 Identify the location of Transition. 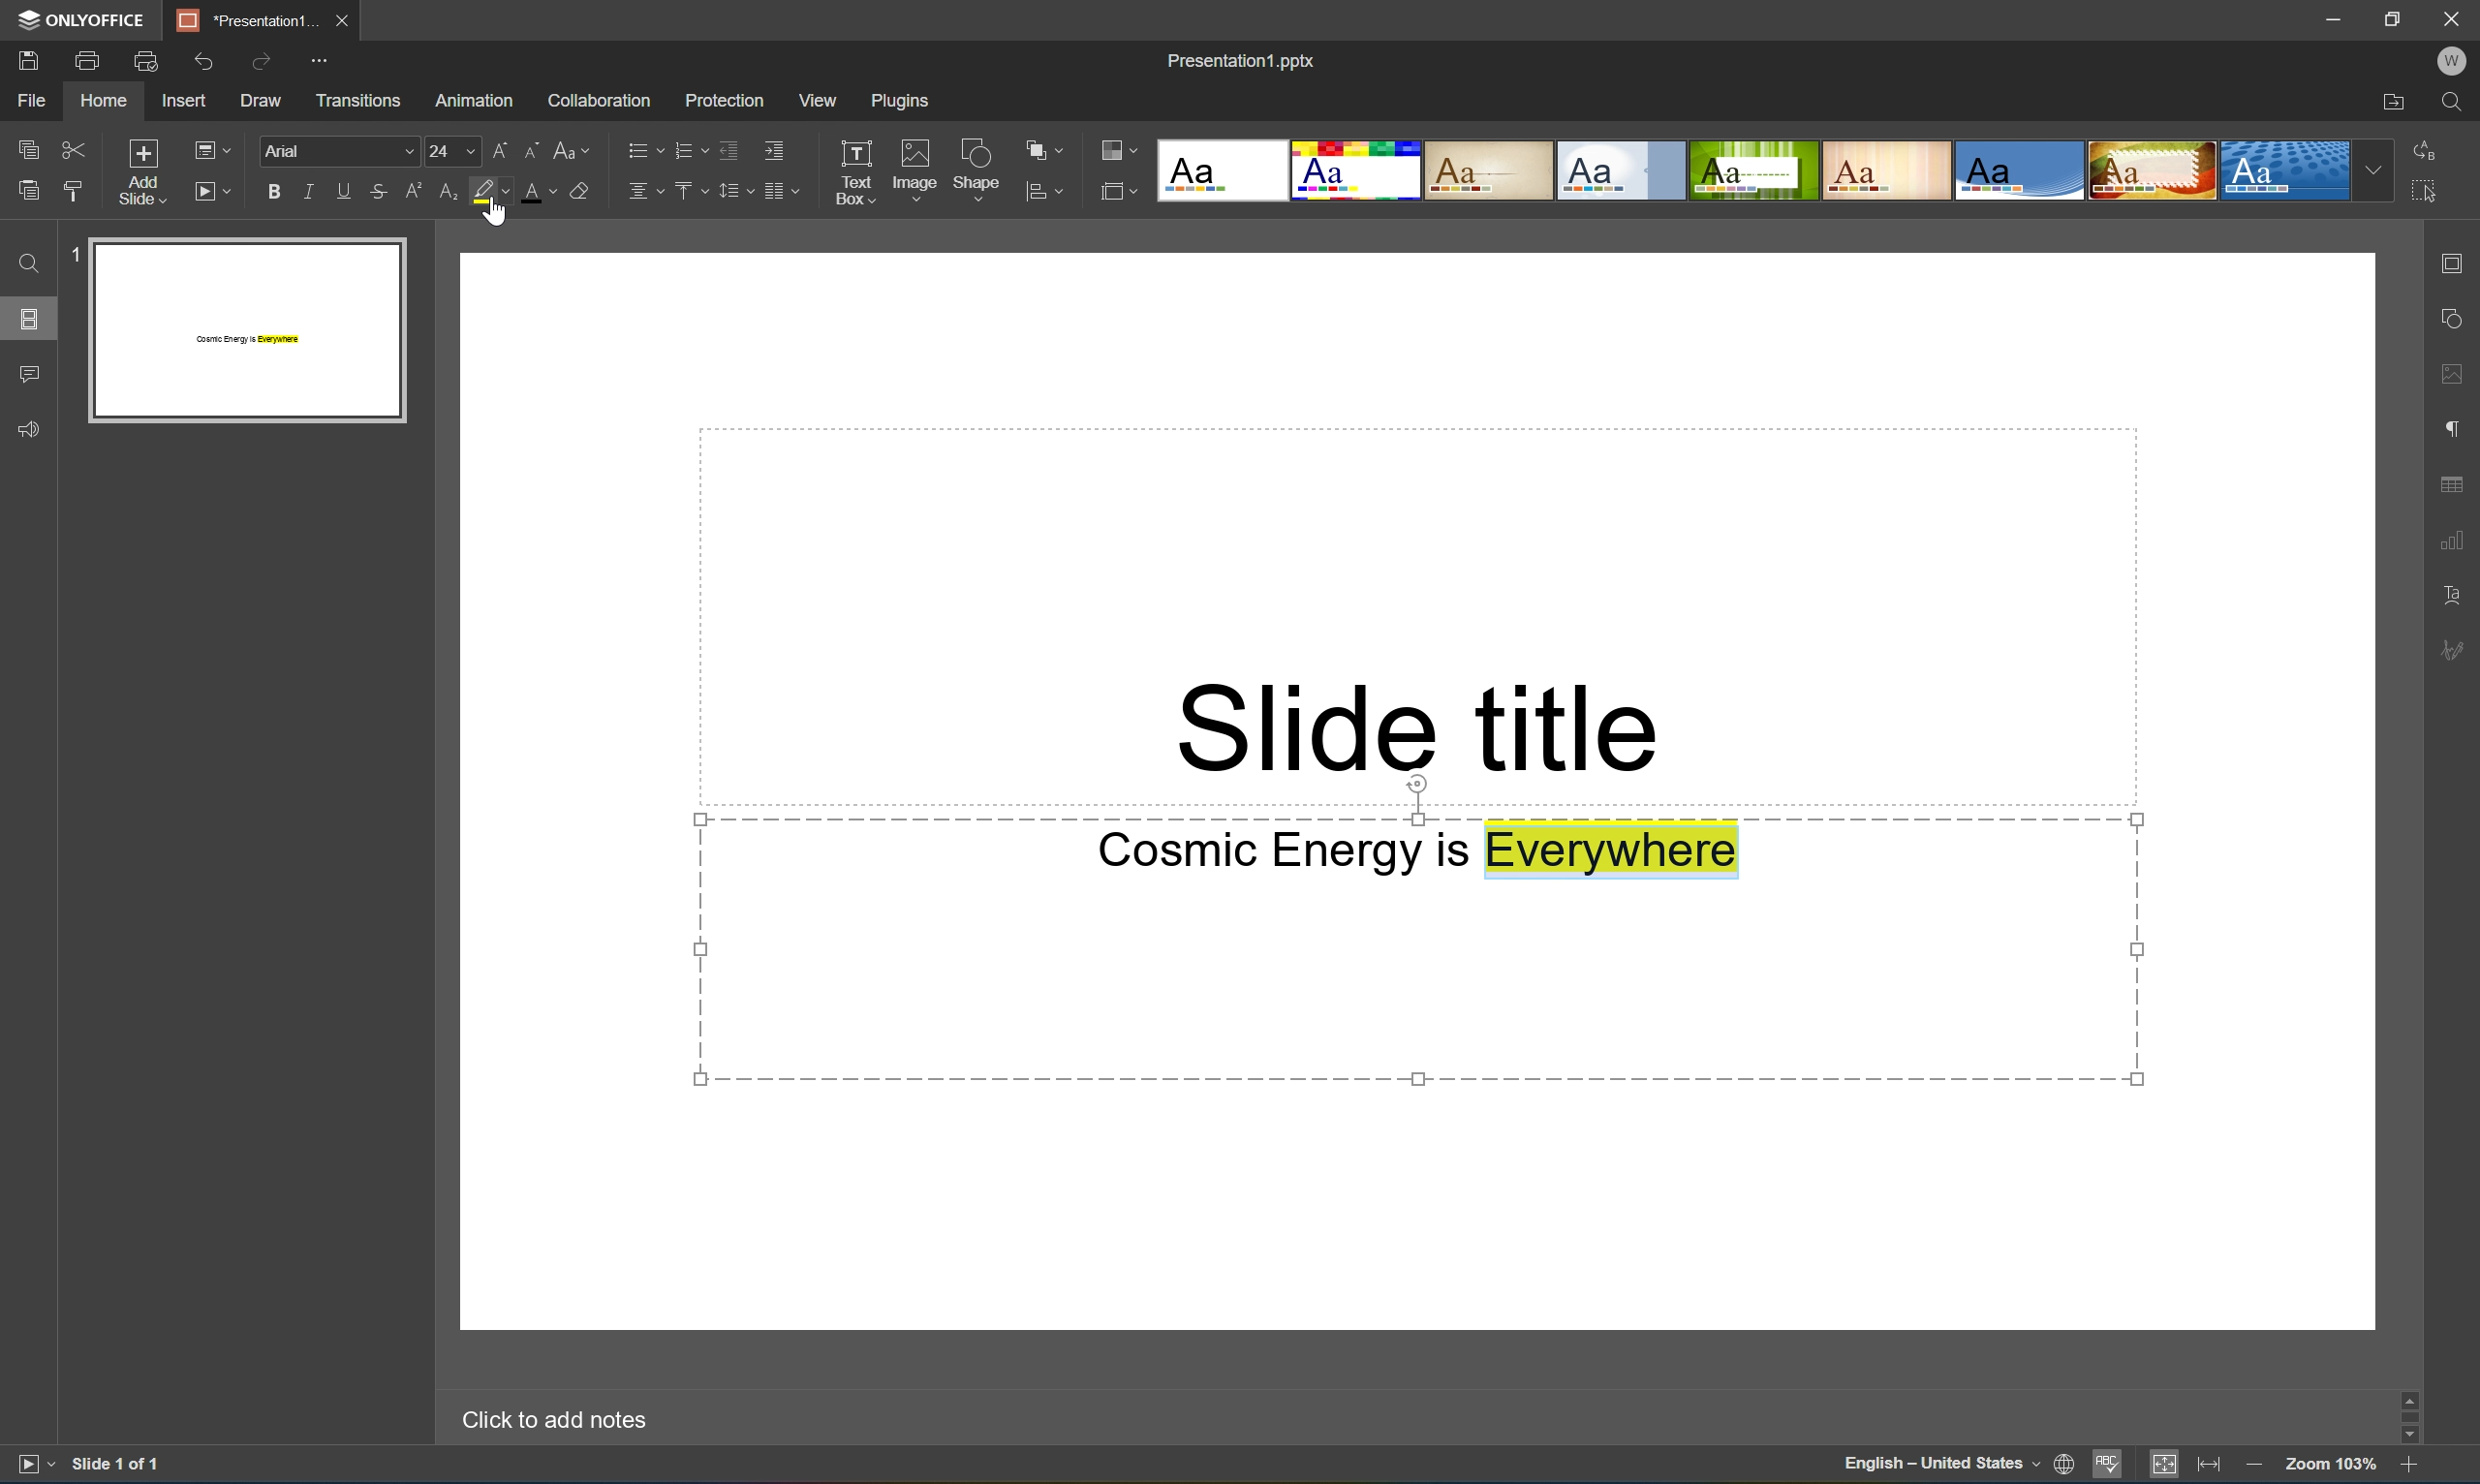
(362, 98).